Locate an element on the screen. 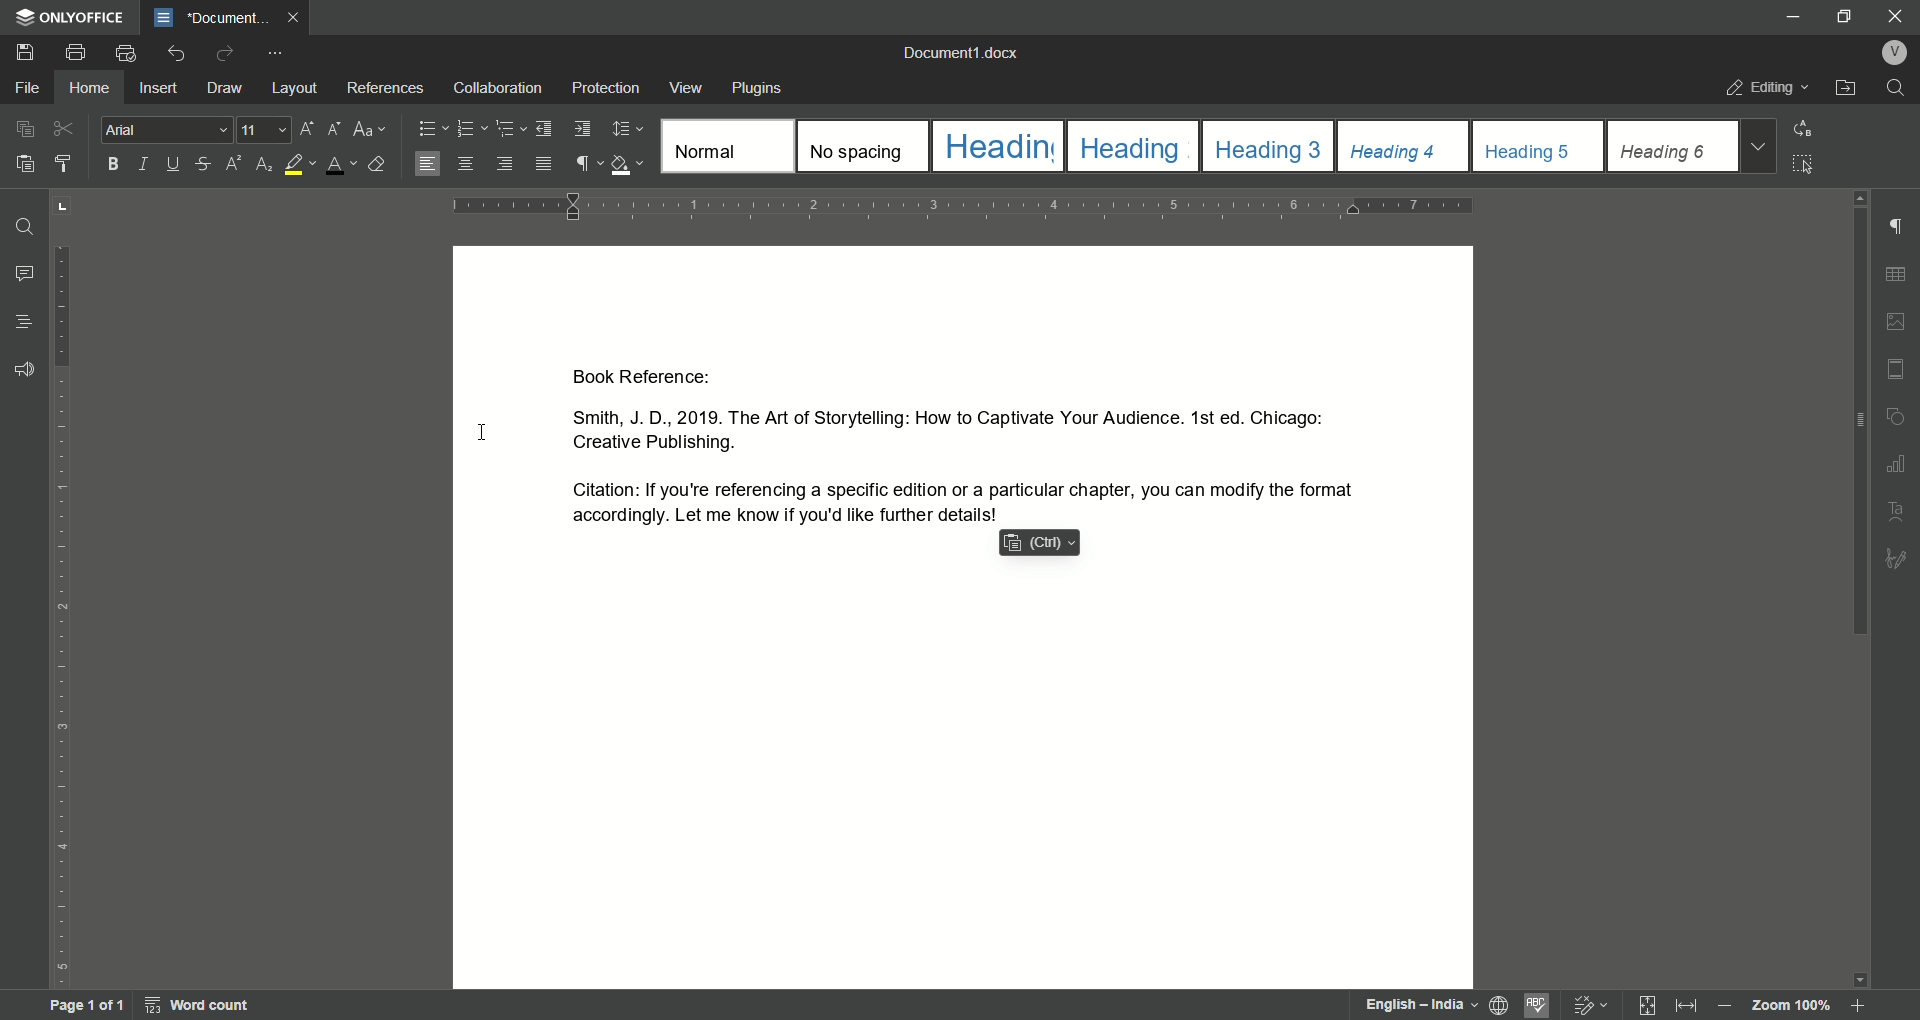 This screenshot has height=1020, width=1920. find is located at coordinates (1900, 88).